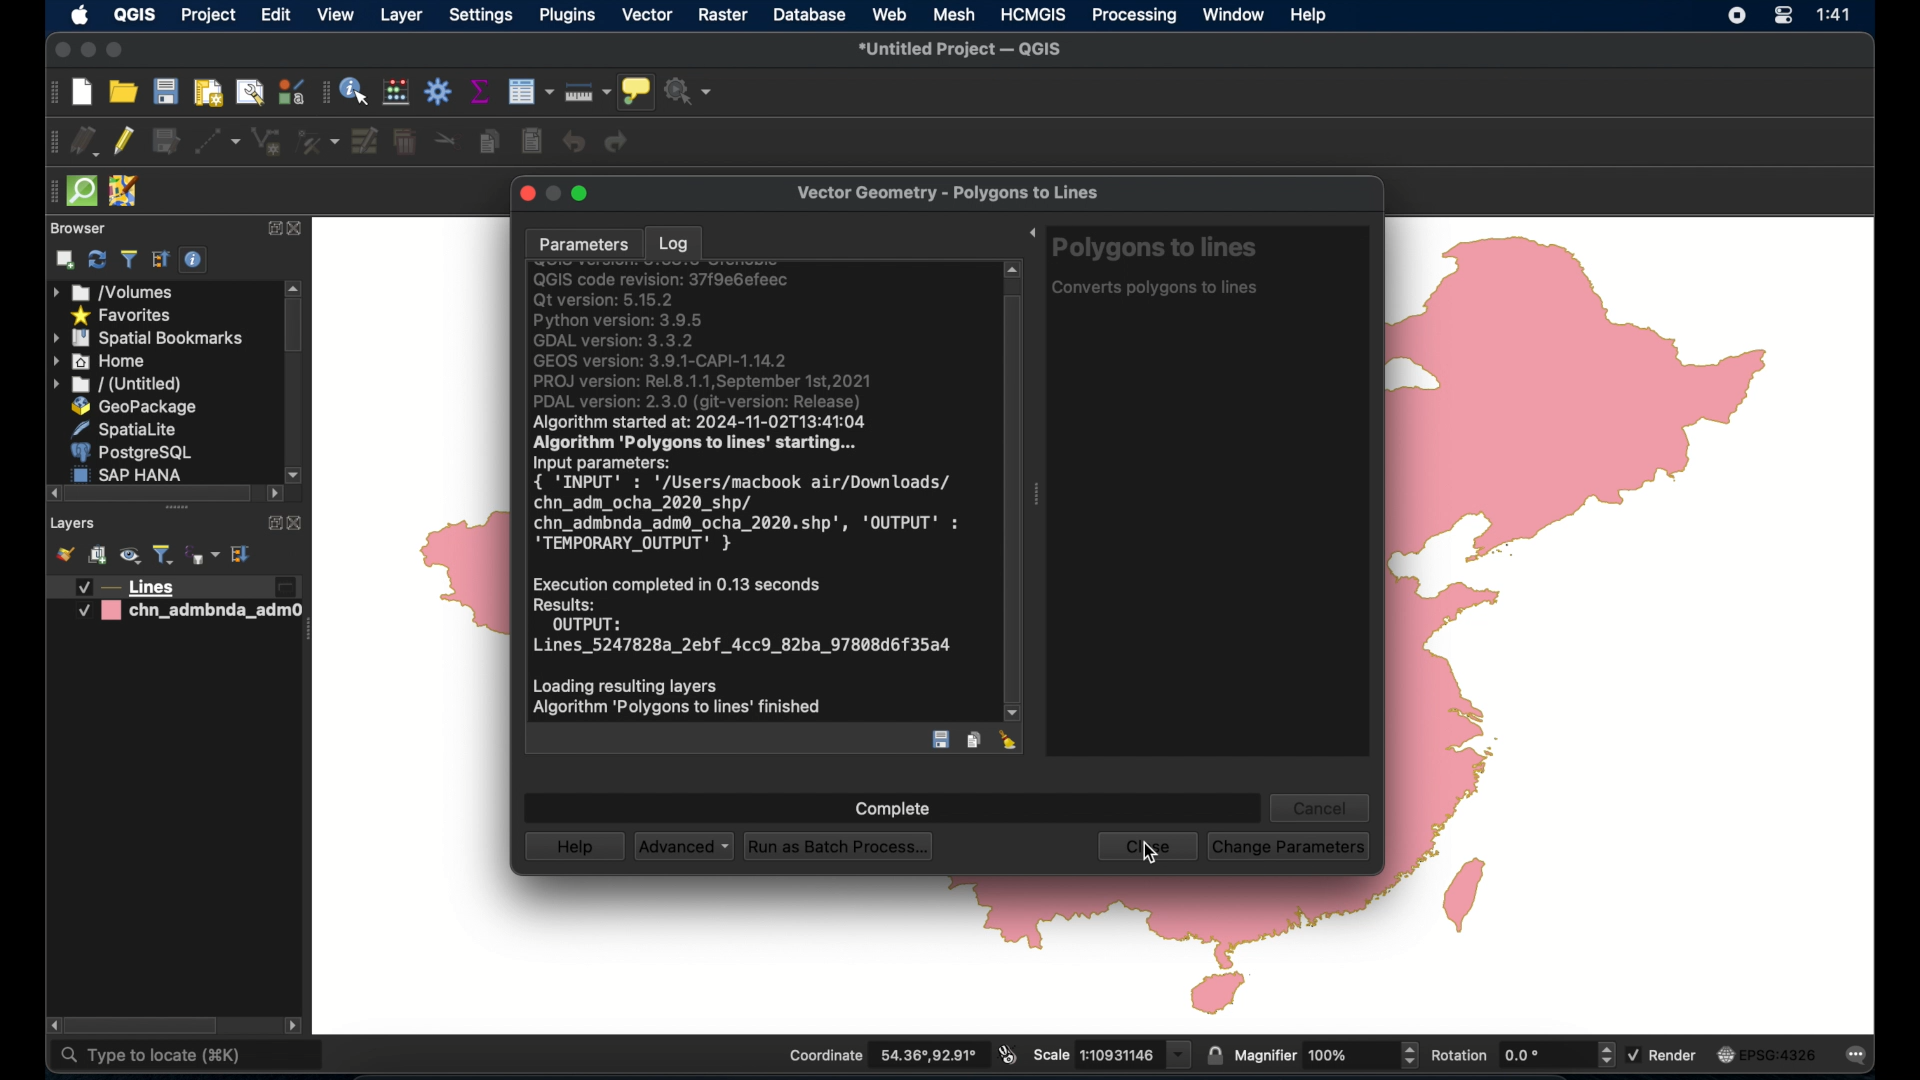 The image size is (1920, 1080). Describe the element at coordinates (1213, 1054) in the screenshot. I see `lock scale` at that location.